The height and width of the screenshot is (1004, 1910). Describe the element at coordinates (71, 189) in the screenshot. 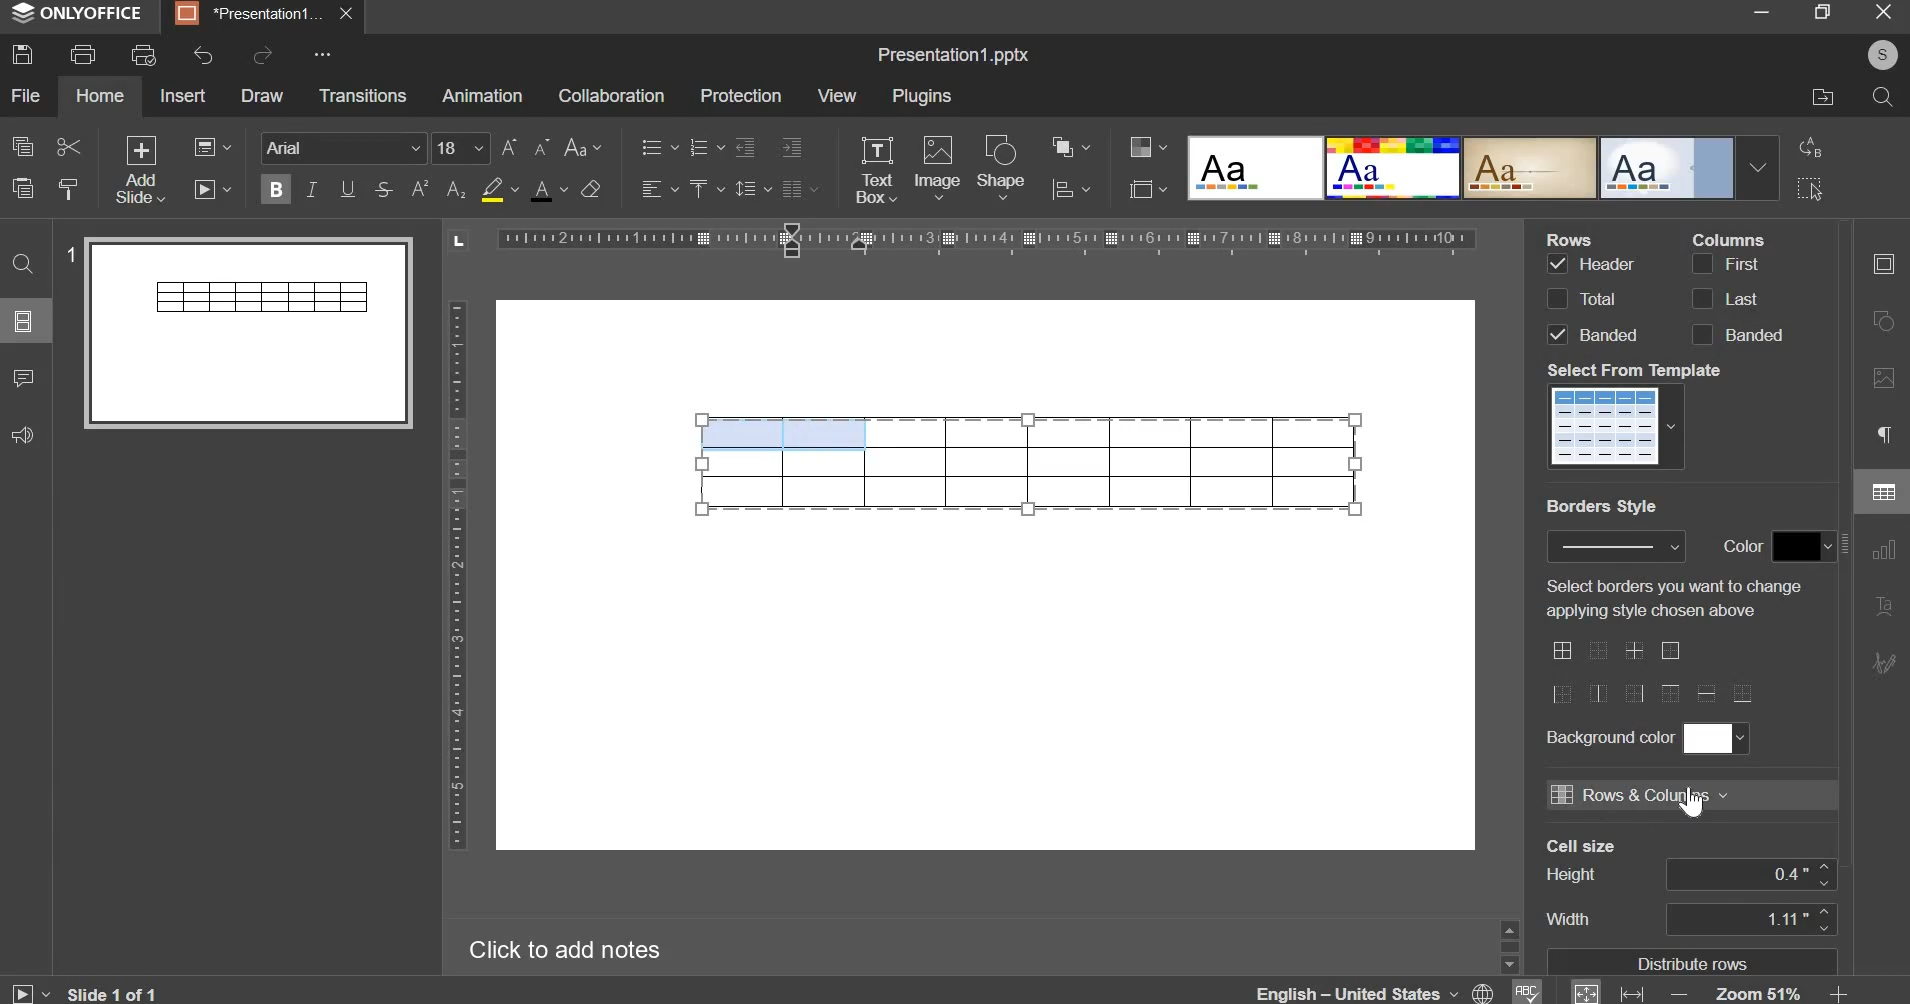

I see `copy style` at that location.